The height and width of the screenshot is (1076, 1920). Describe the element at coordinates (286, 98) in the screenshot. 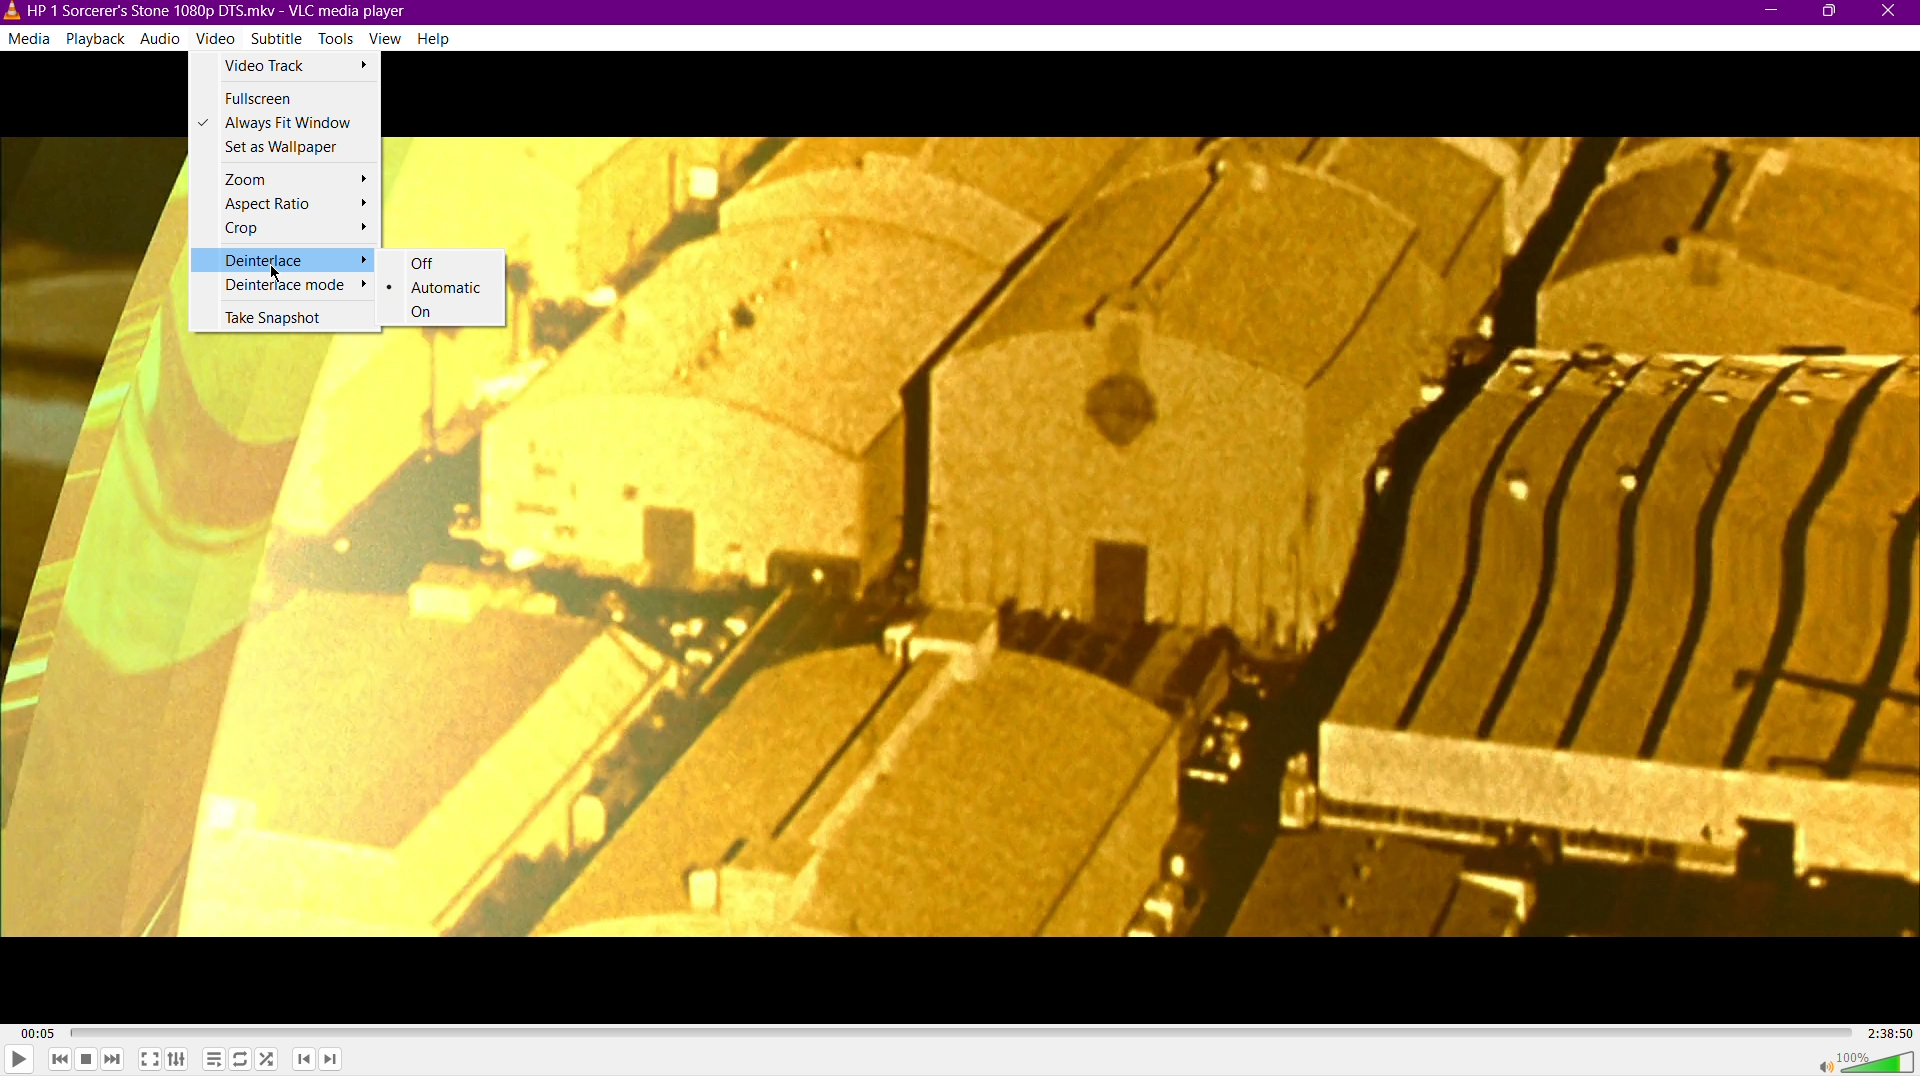

I see `Fullscreen` at that location.